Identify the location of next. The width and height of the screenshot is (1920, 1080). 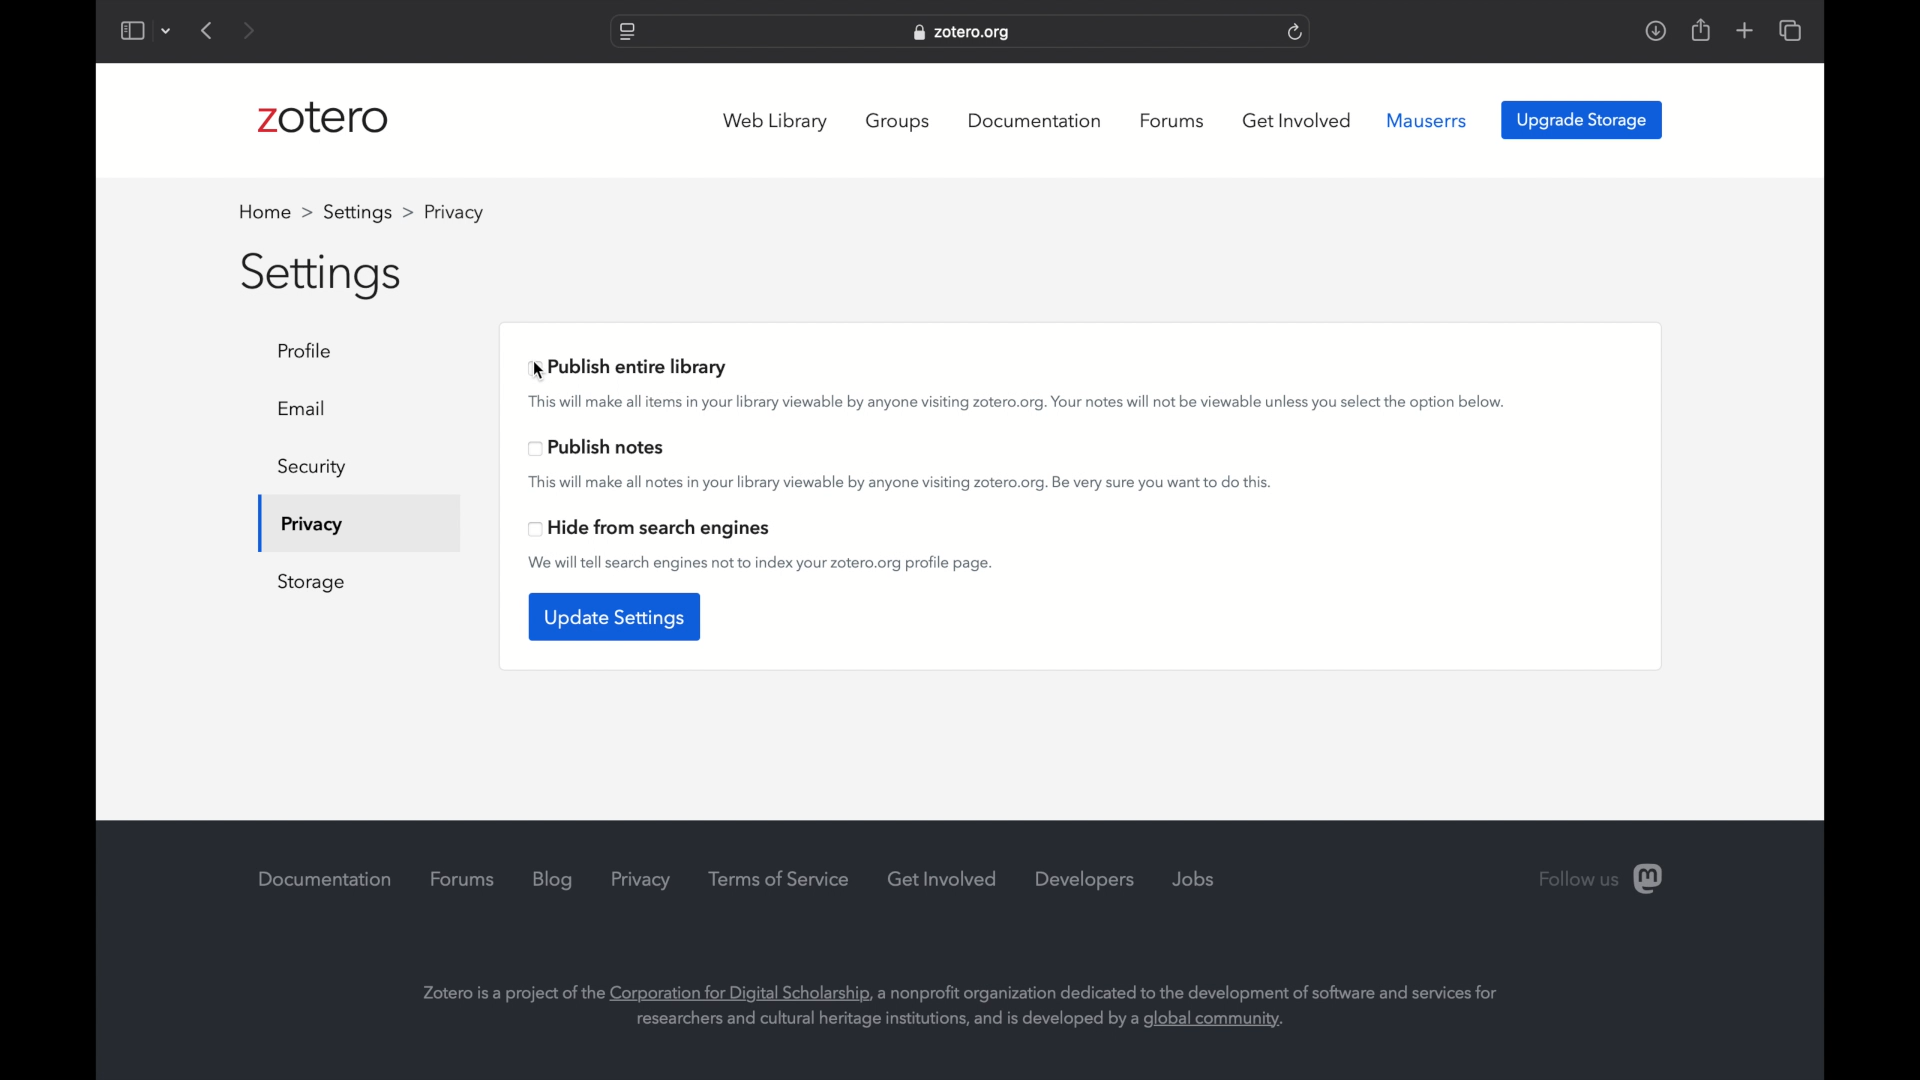
(250, 30).